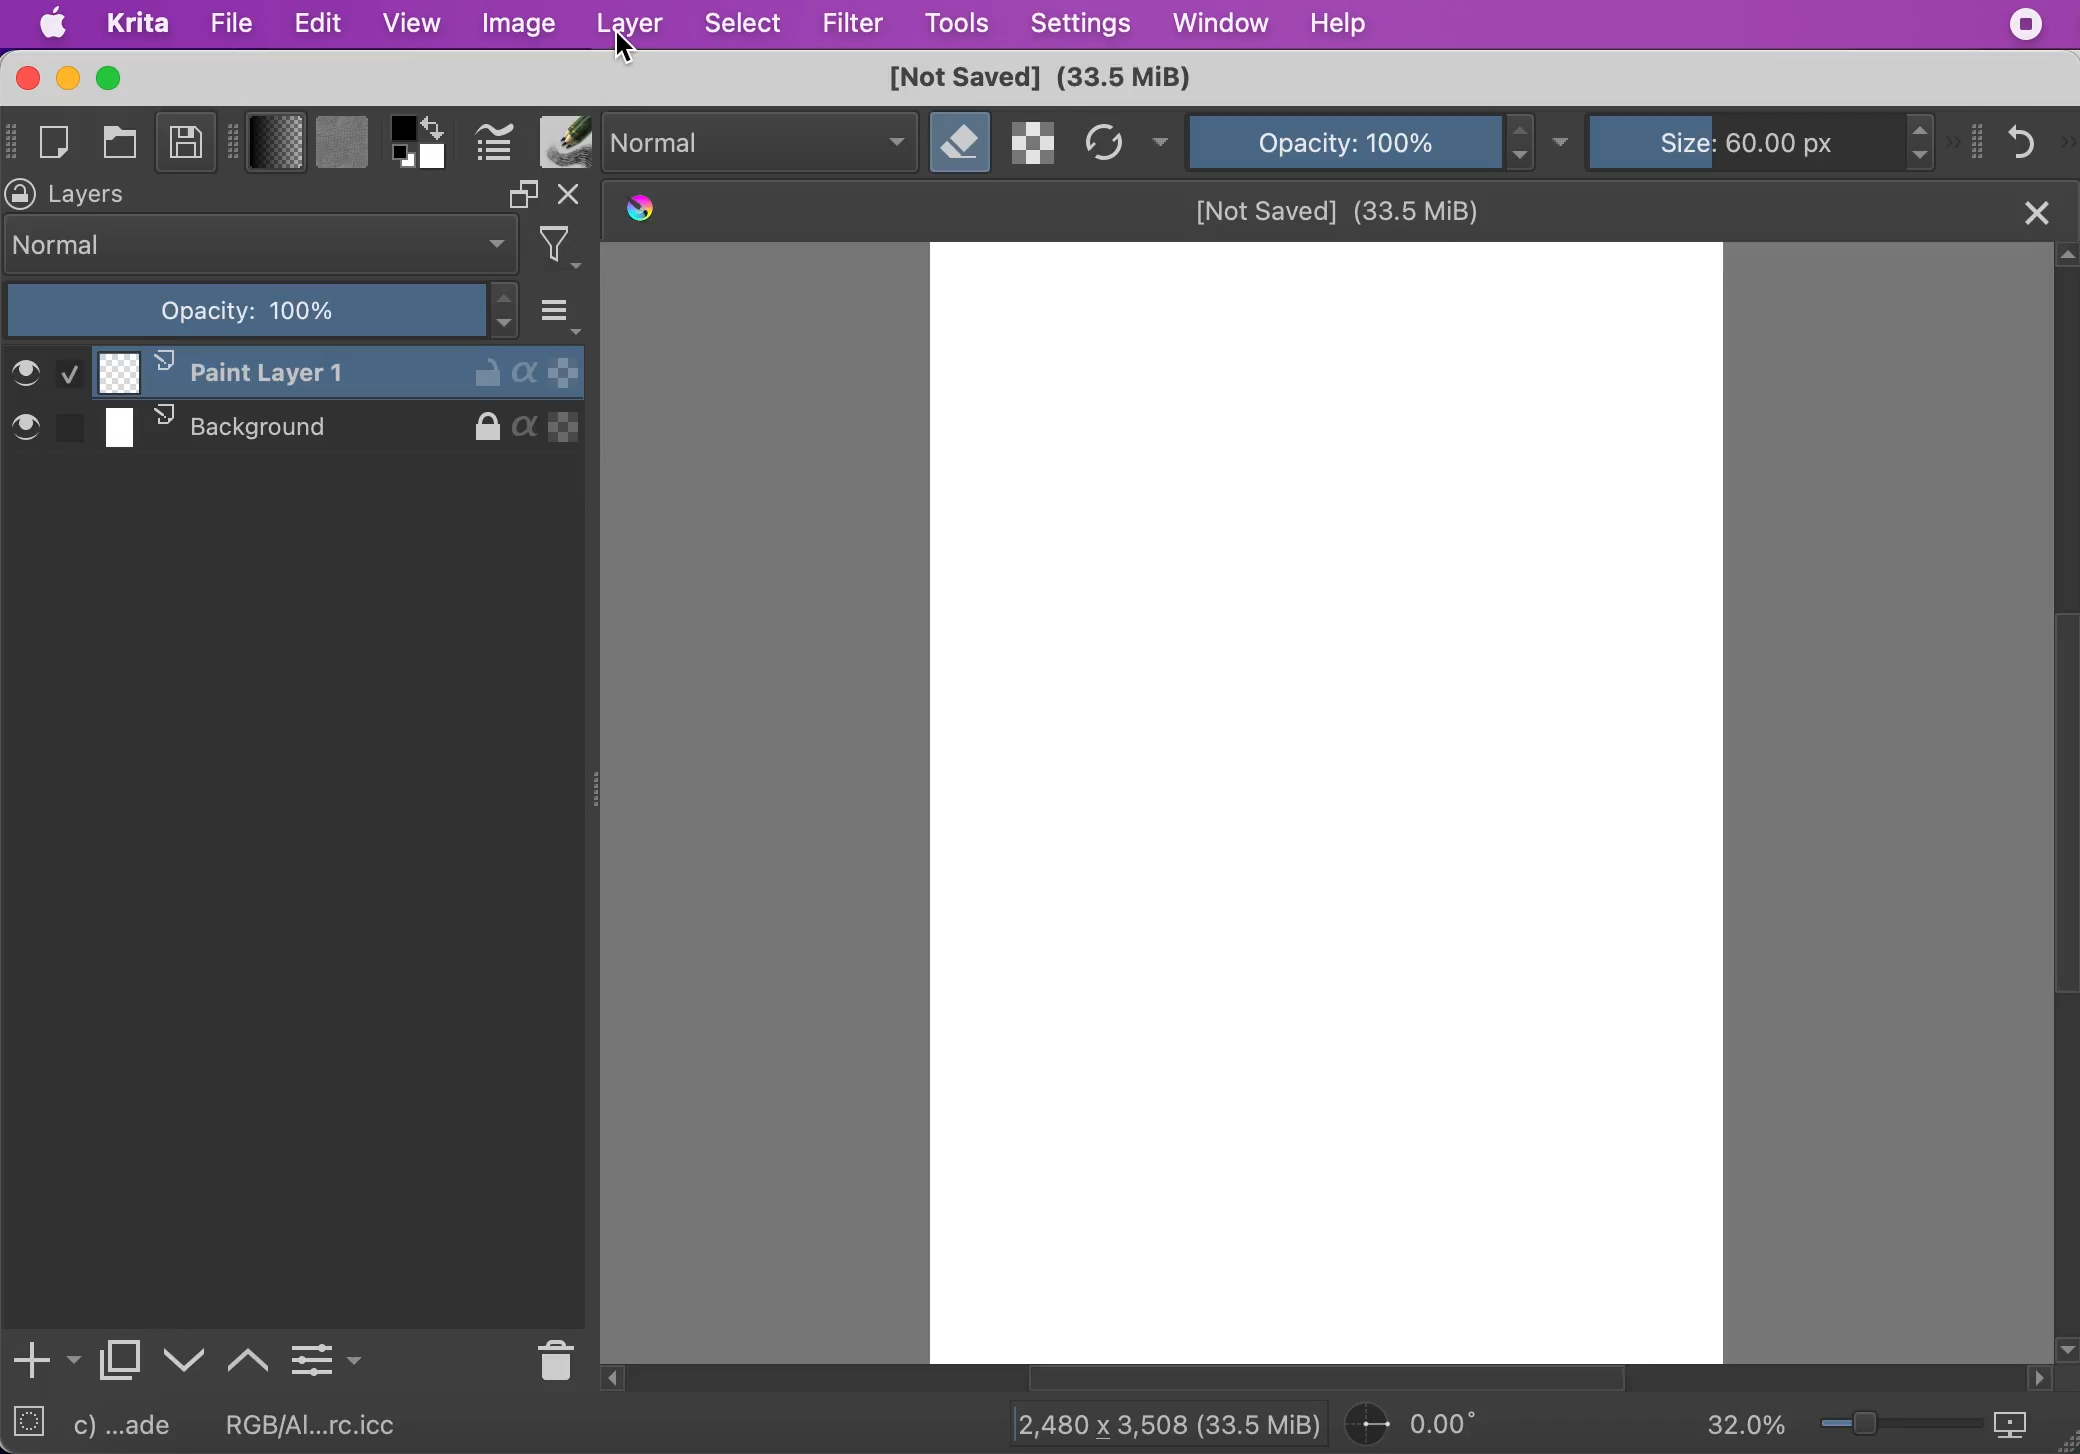 The height and width of the screenshot is (1454, 2080). Describe the element at coordinates (566, 247) in the screenshot. I see `filters` at that location.